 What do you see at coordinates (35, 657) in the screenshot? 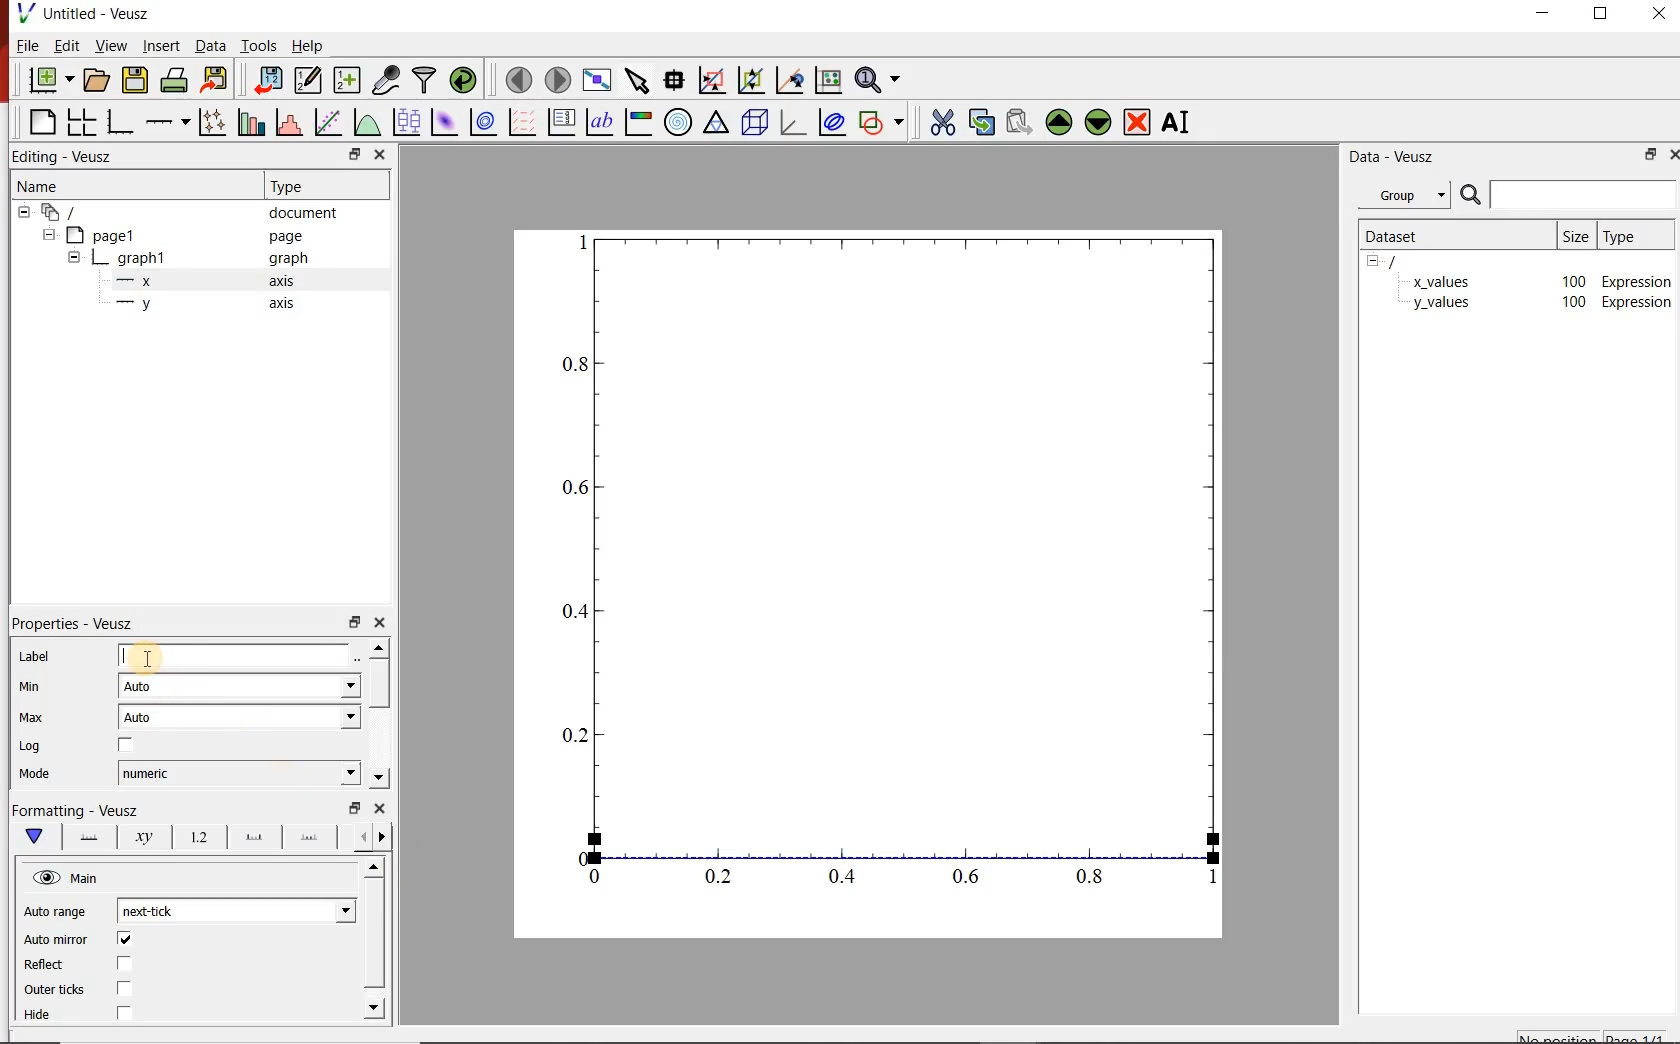
I see `Label` at bounding box center [35, 657].